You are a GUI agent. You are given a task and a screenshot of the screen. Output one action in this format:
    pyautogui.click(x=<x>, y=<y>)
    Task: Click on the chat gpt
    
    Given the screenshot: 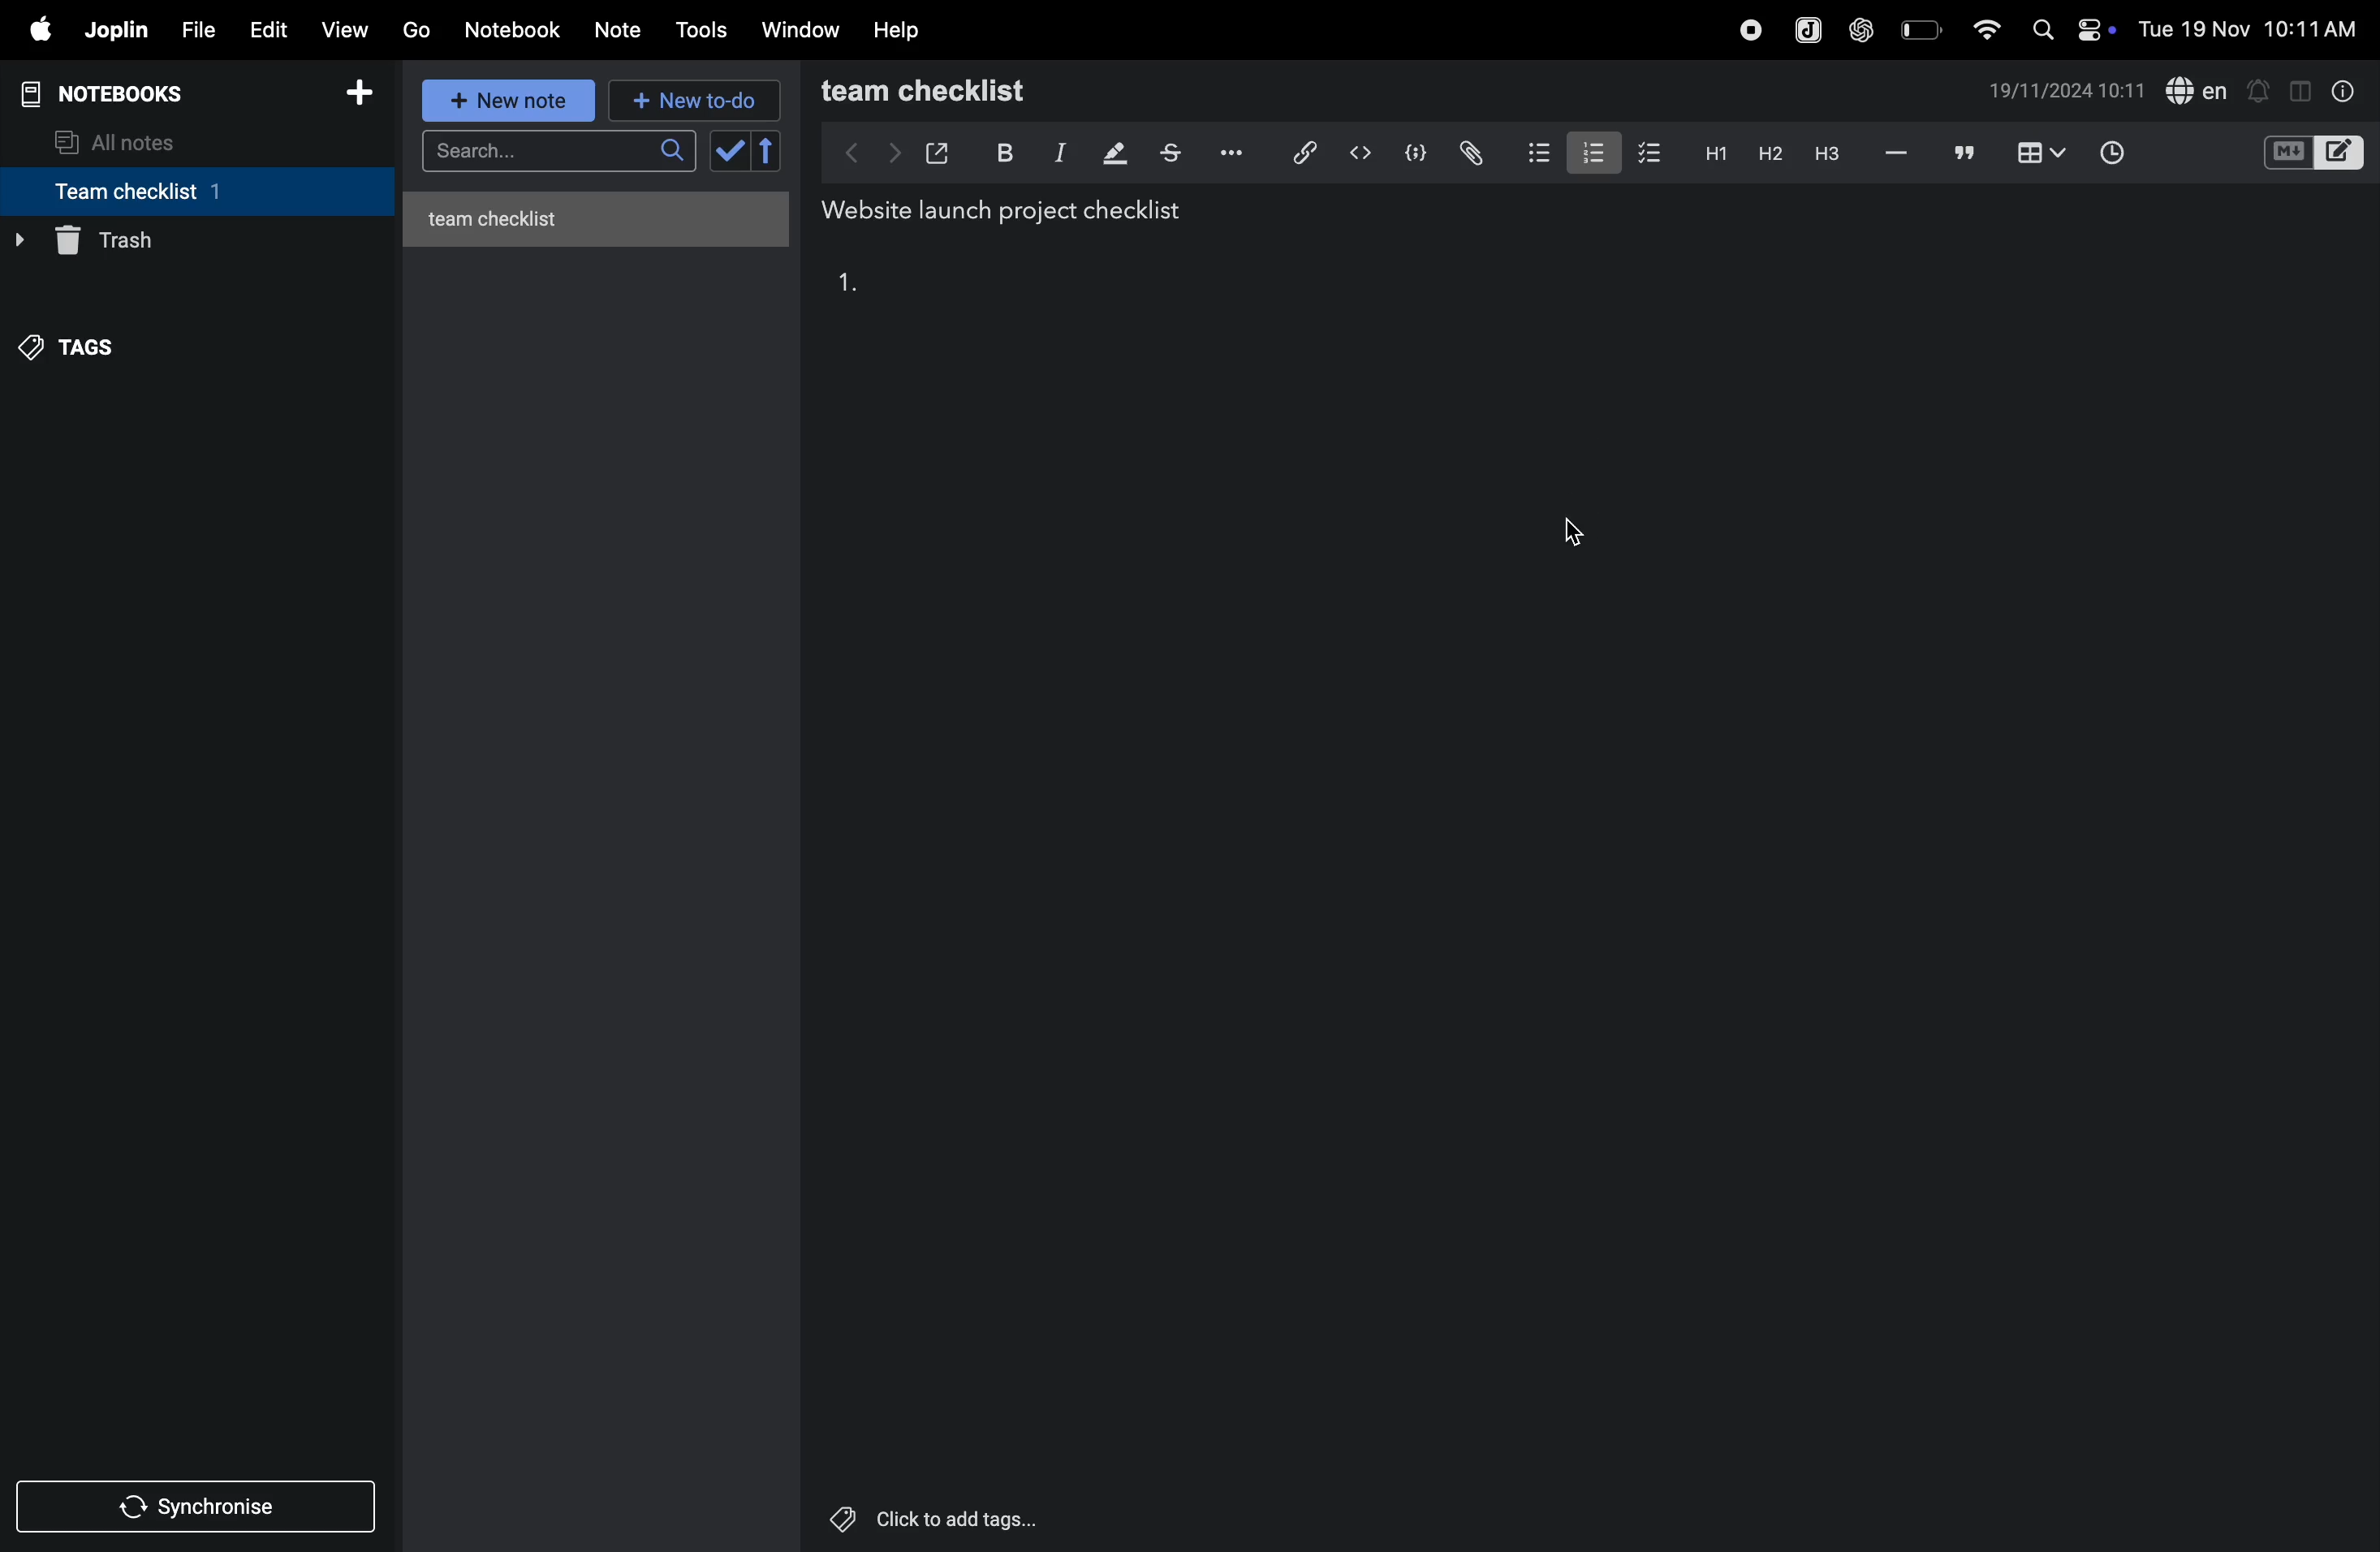 What is the action you would take?
    pyautogui.click(x=1858, y=29)
    